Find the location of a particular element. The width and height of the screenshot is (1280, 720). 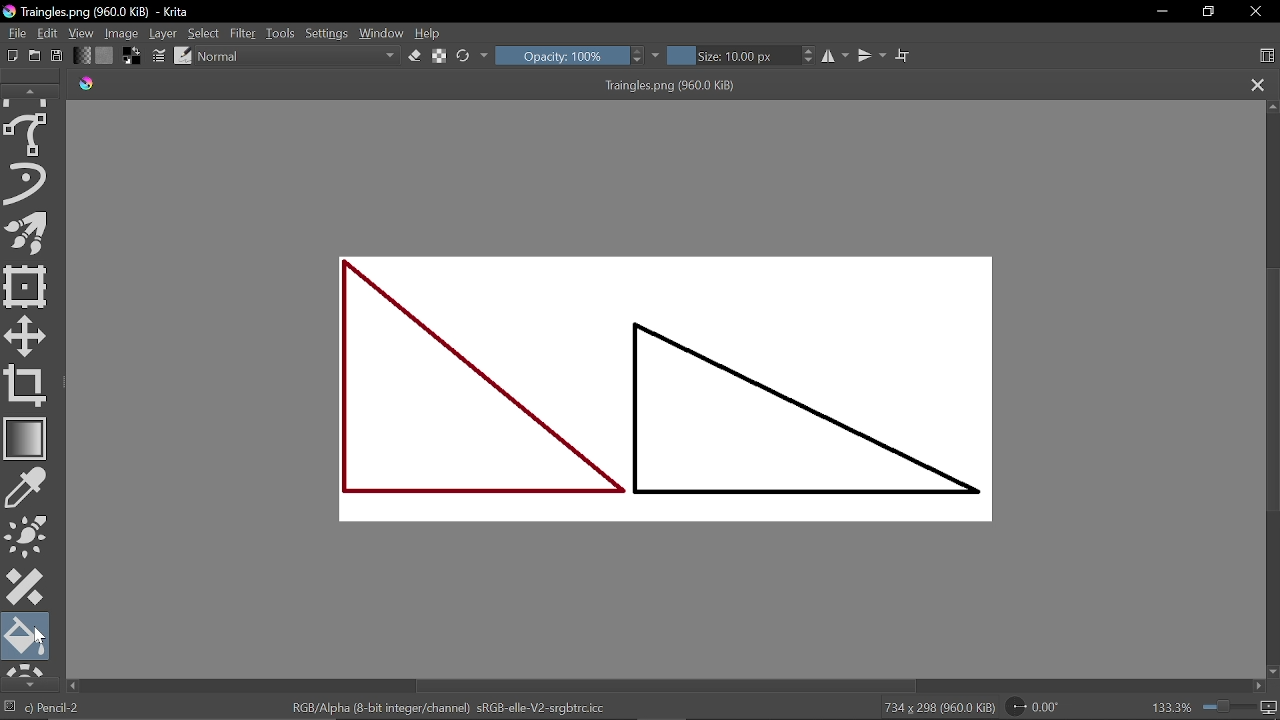

Edit is located at coordinates (47, 35).